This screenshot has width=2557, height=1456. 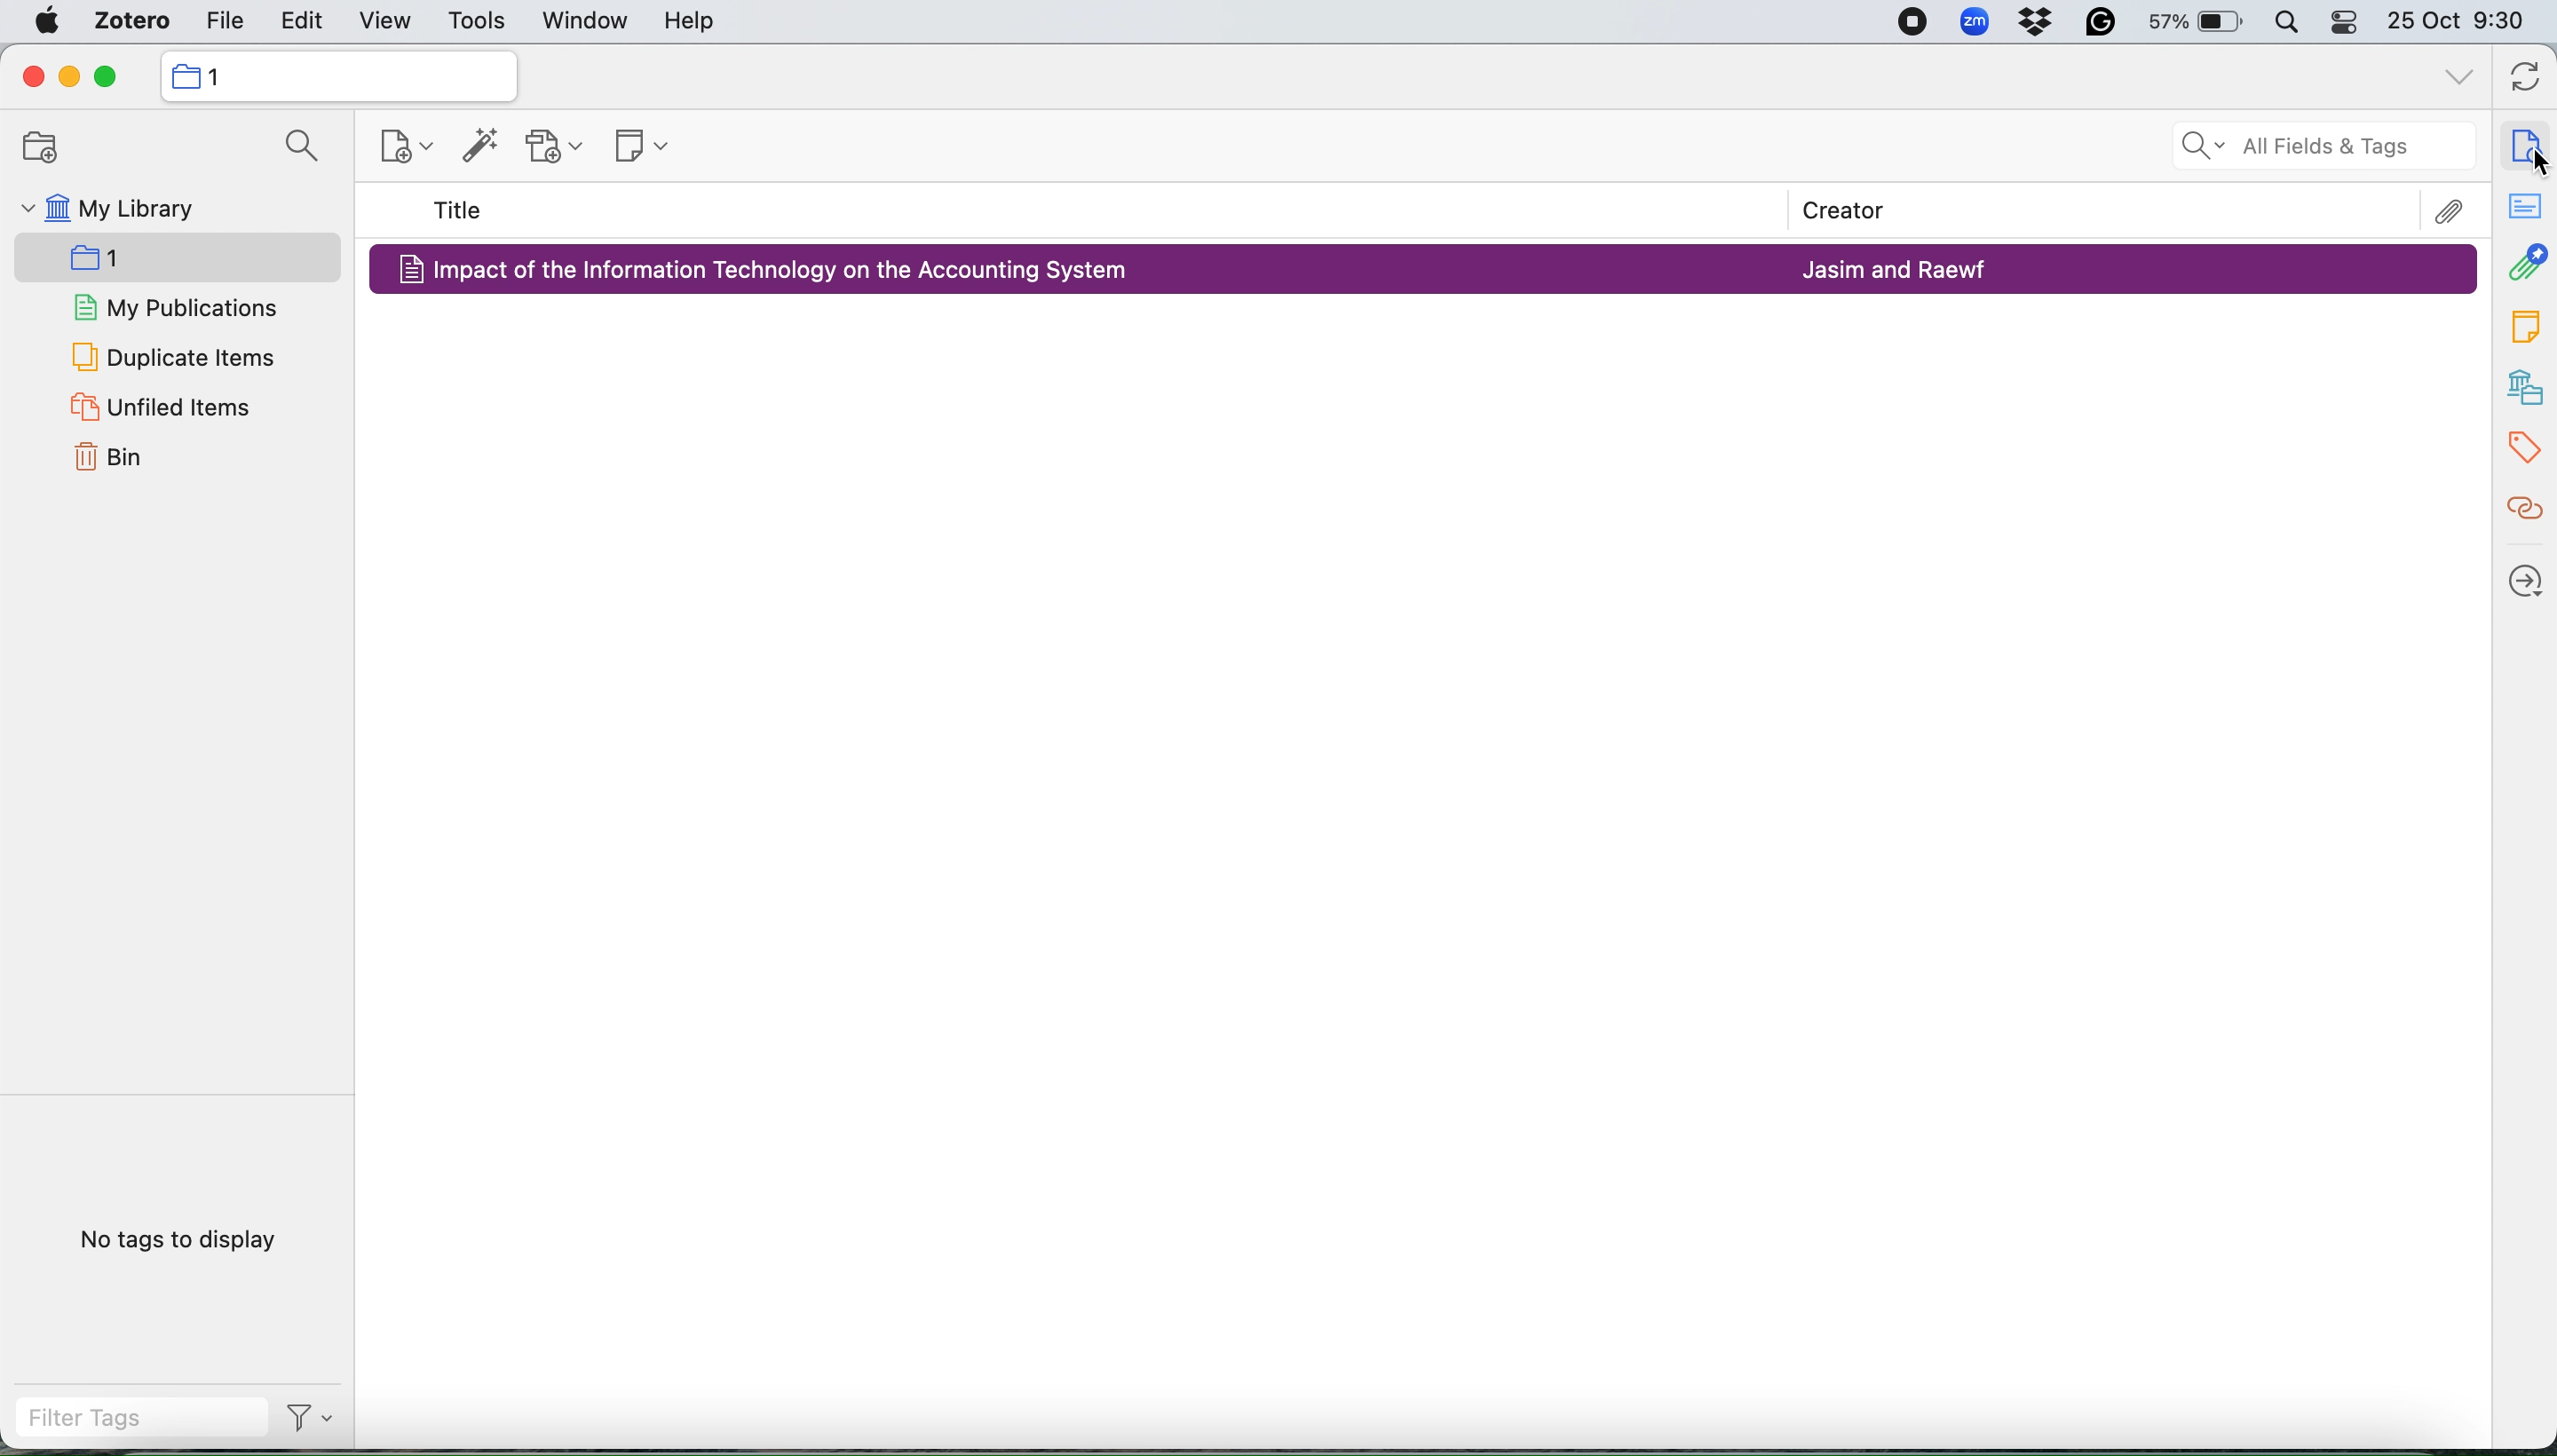 I want to click on attachments, so click(x=2449, y=208).